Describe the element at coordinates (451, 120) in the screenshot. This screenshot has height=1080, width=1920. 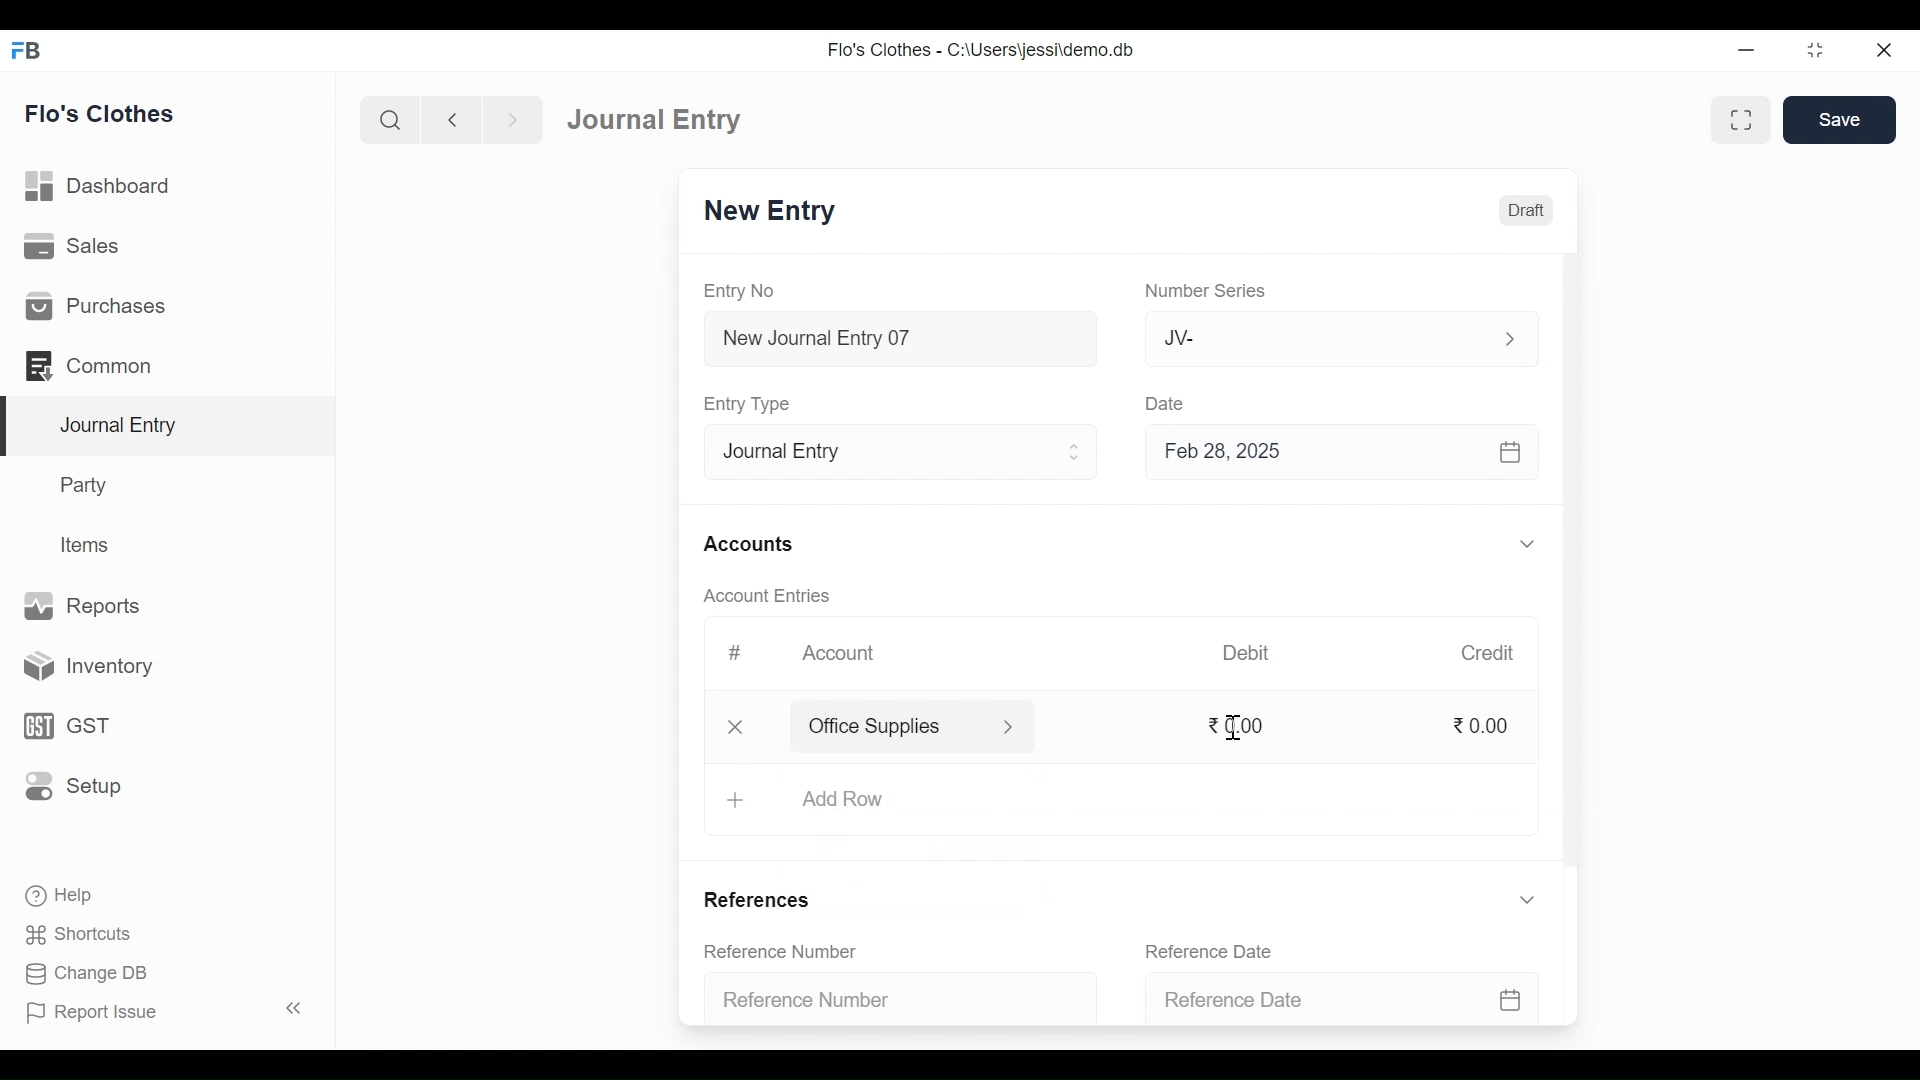
I see `Navigate Back` at that location.